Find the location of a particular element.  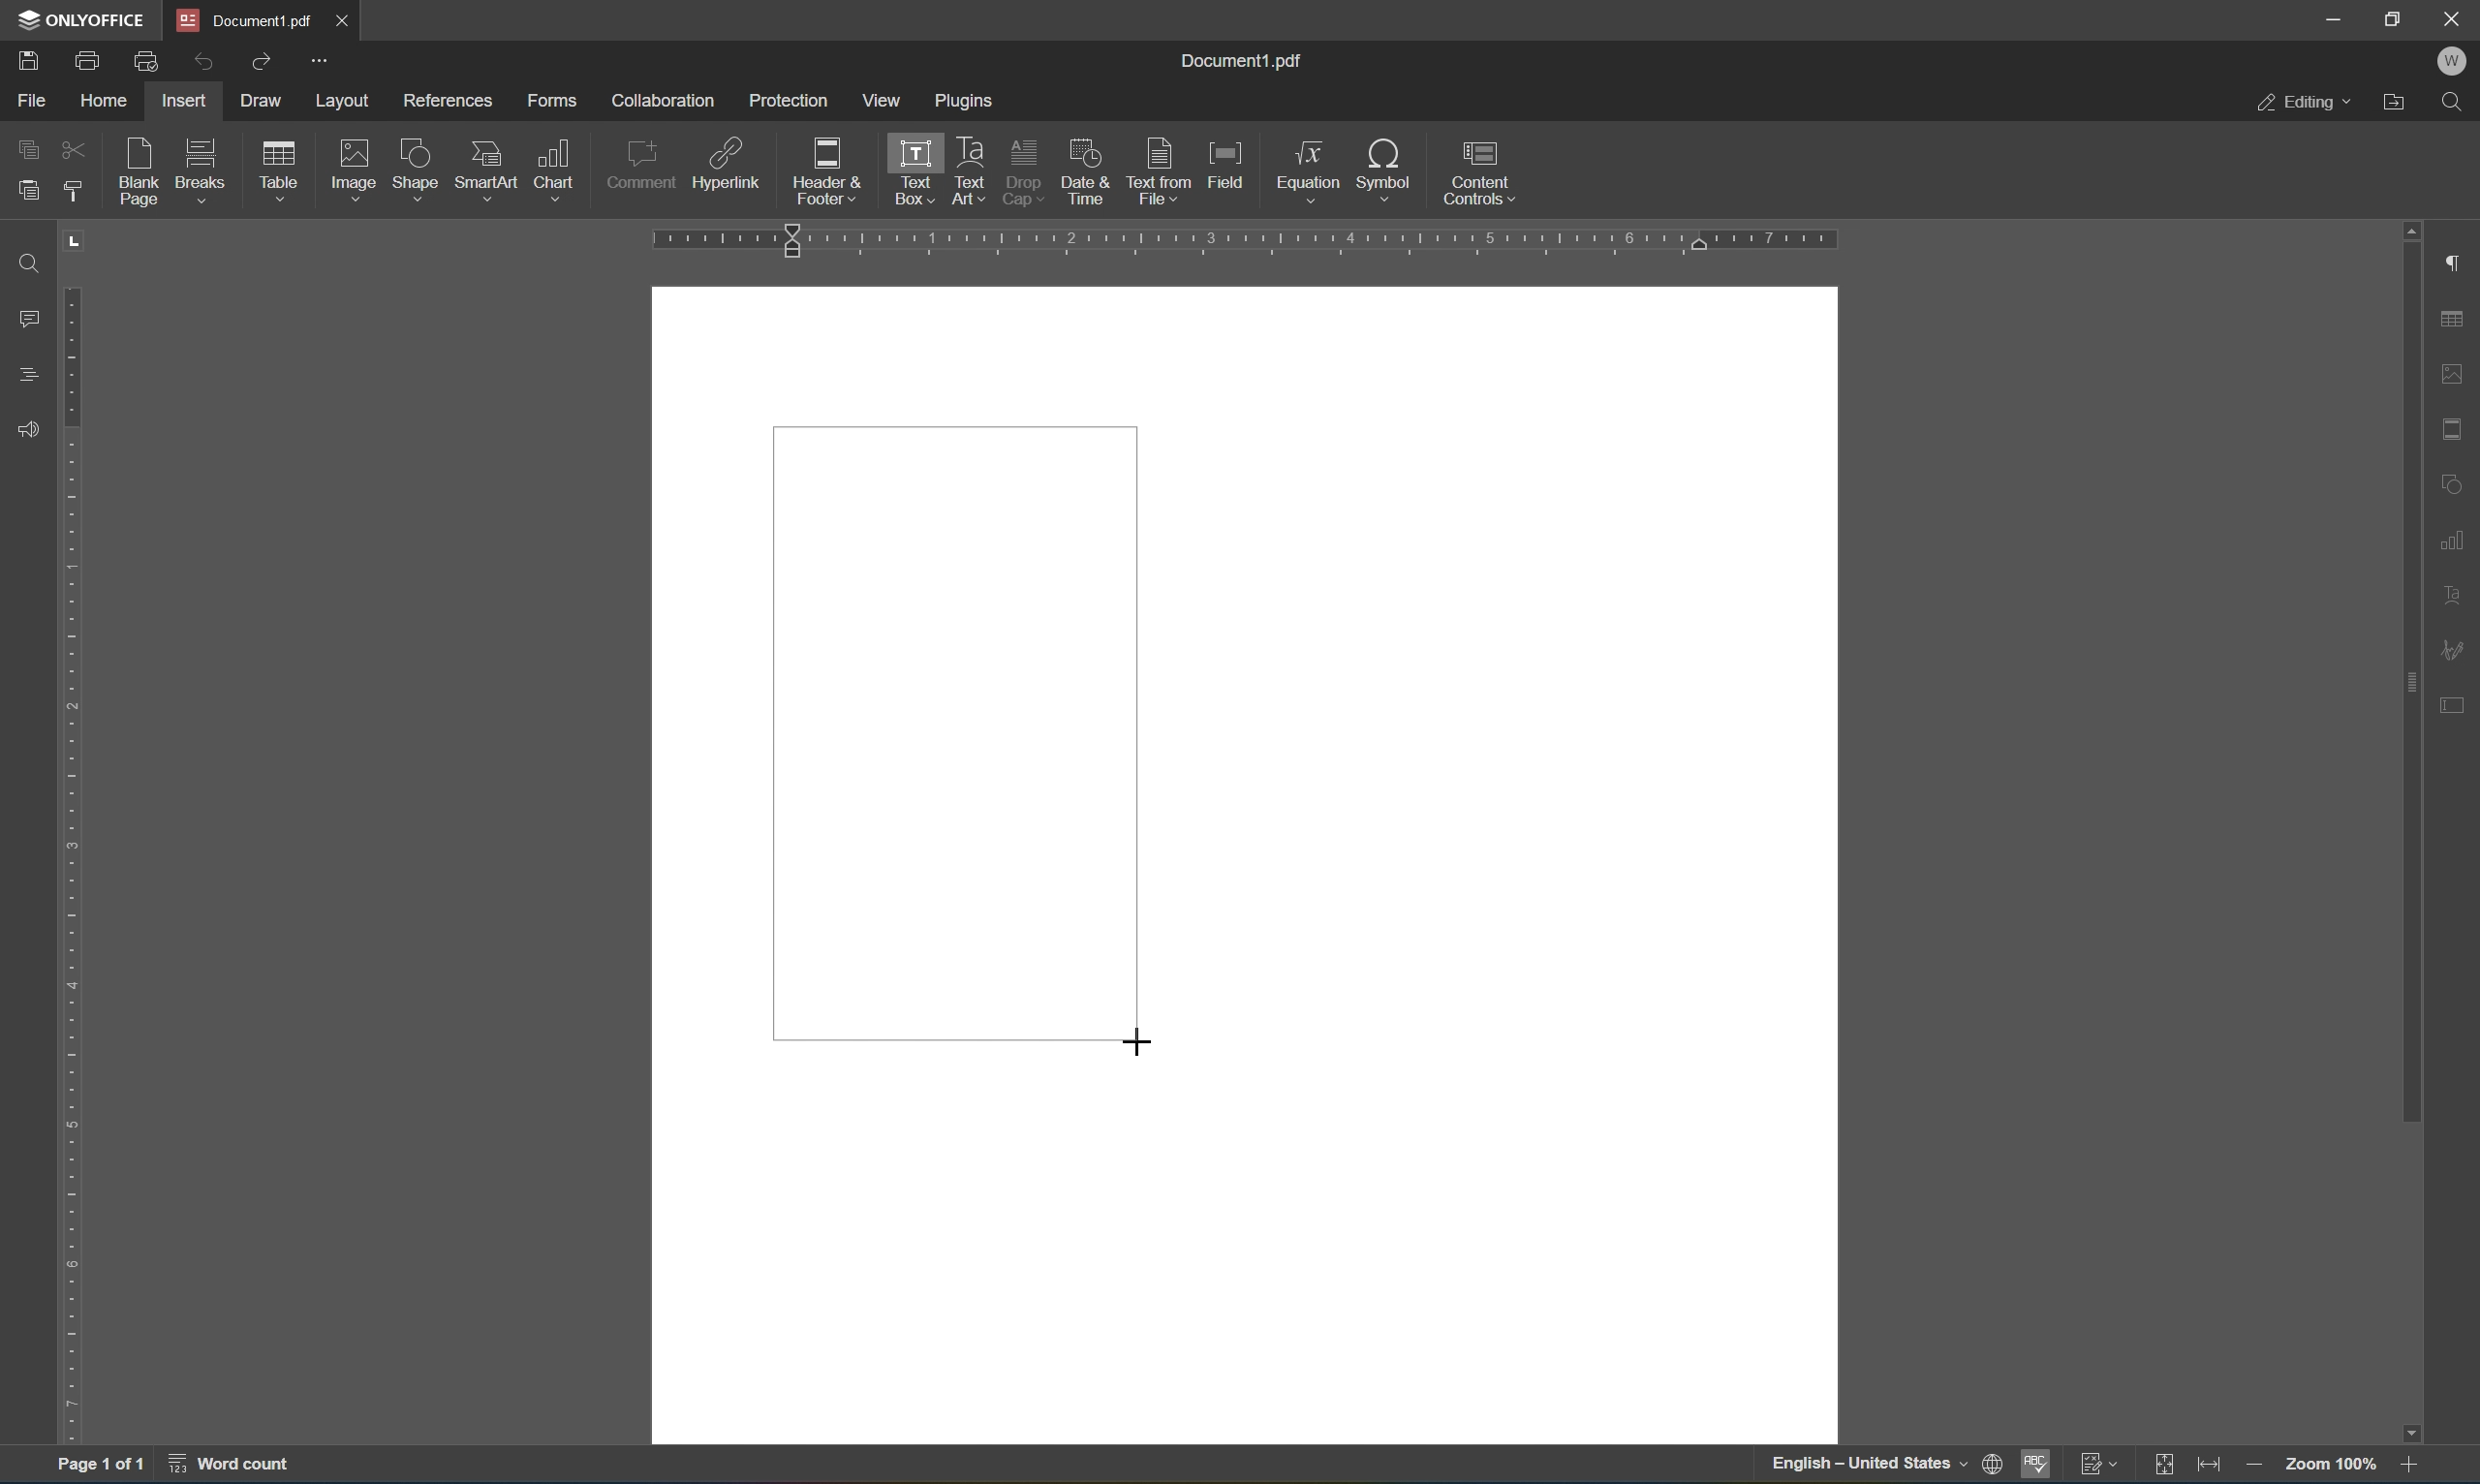

table is located at coordinates (280, 174).